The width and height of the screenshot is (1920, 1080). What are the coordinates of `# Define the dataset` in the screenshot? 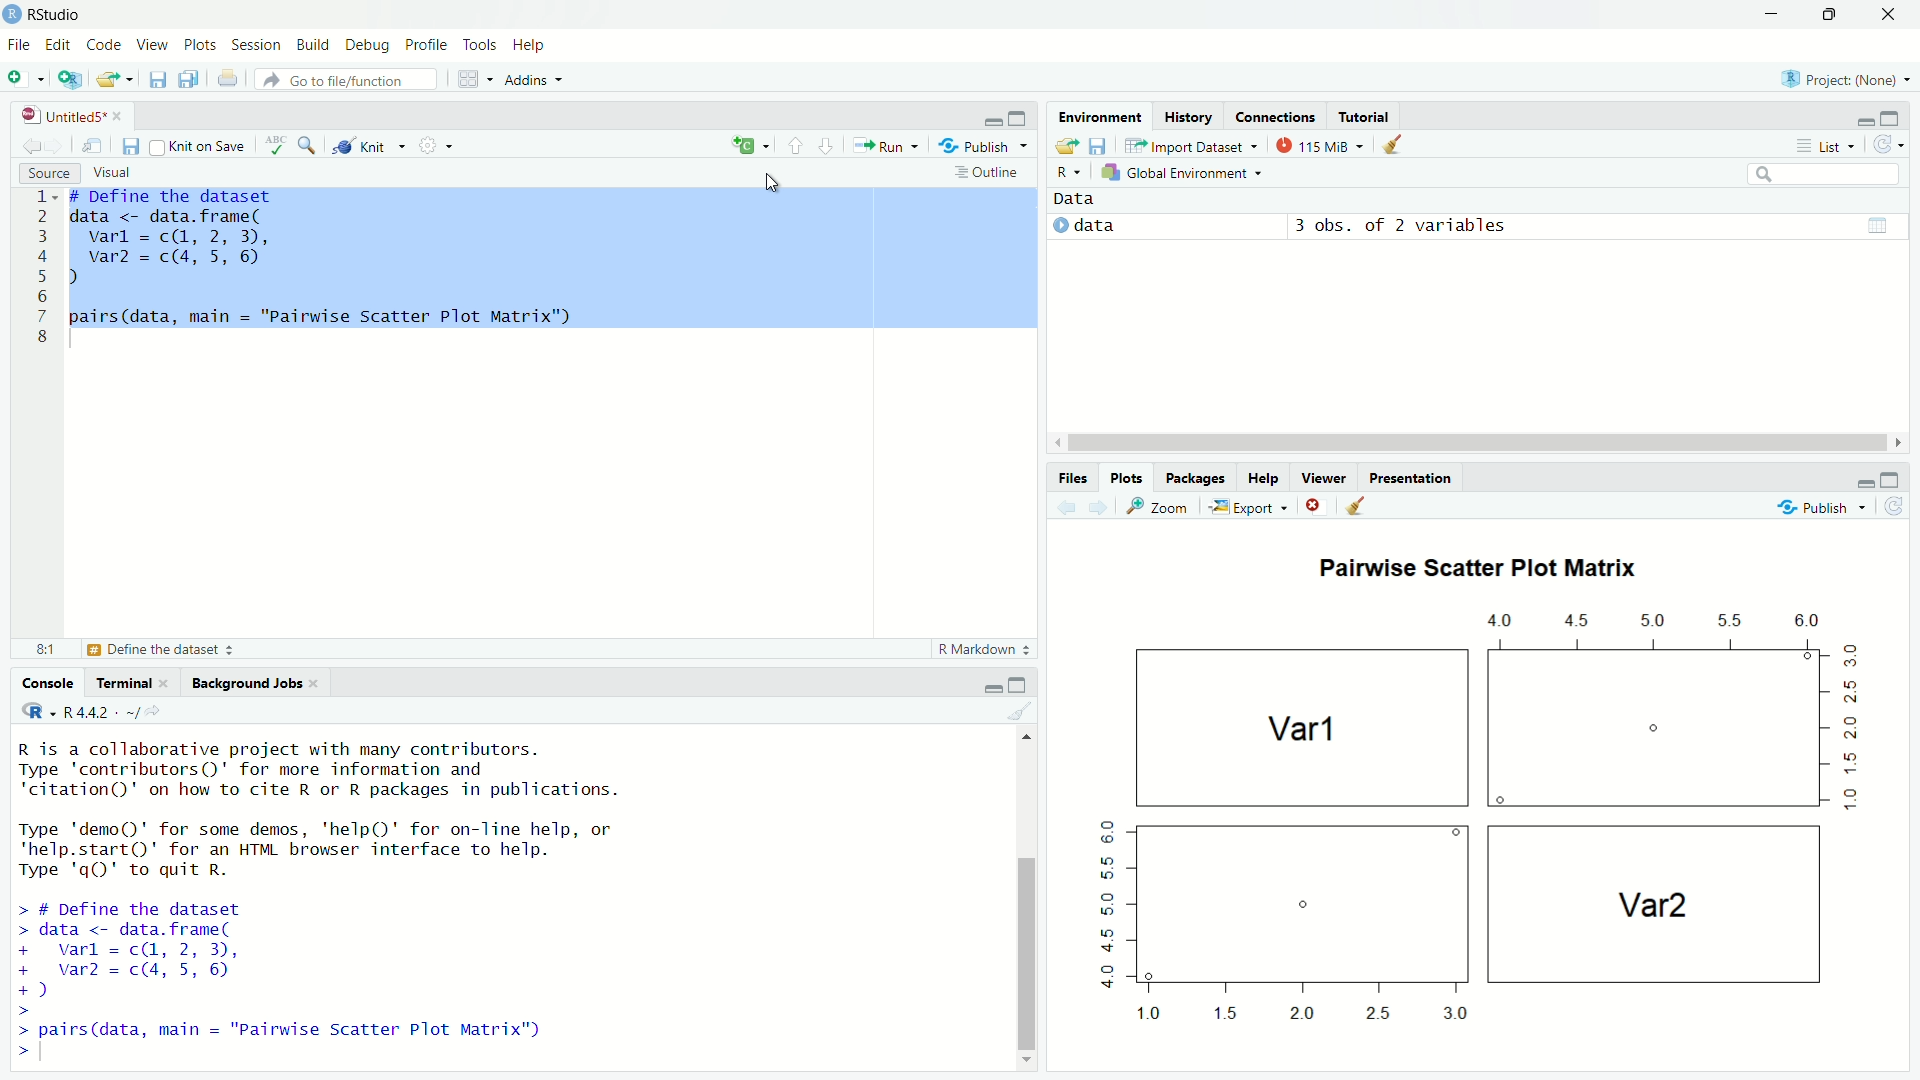 It's located at (165, 650).